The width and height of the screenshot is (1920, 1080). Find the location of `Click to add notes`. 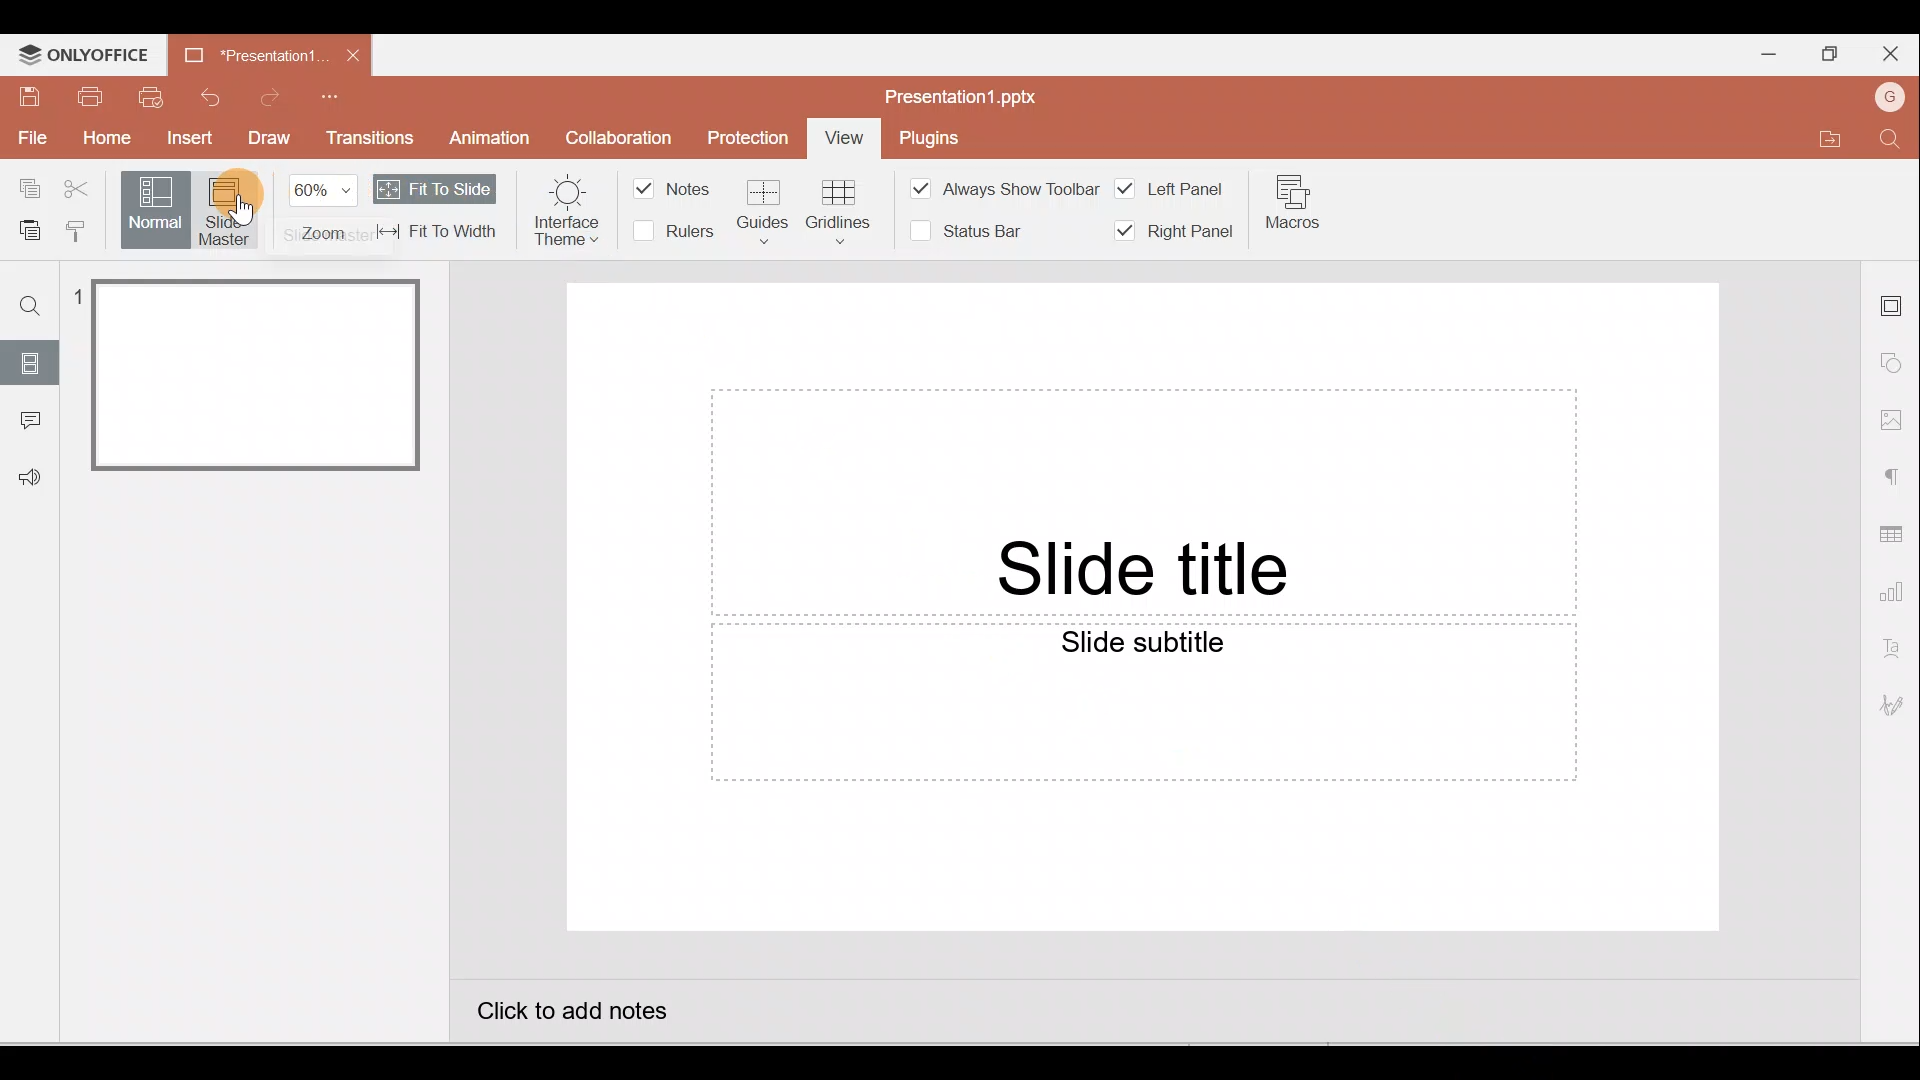

Click to add notes is located at coordinates (584, 1018).